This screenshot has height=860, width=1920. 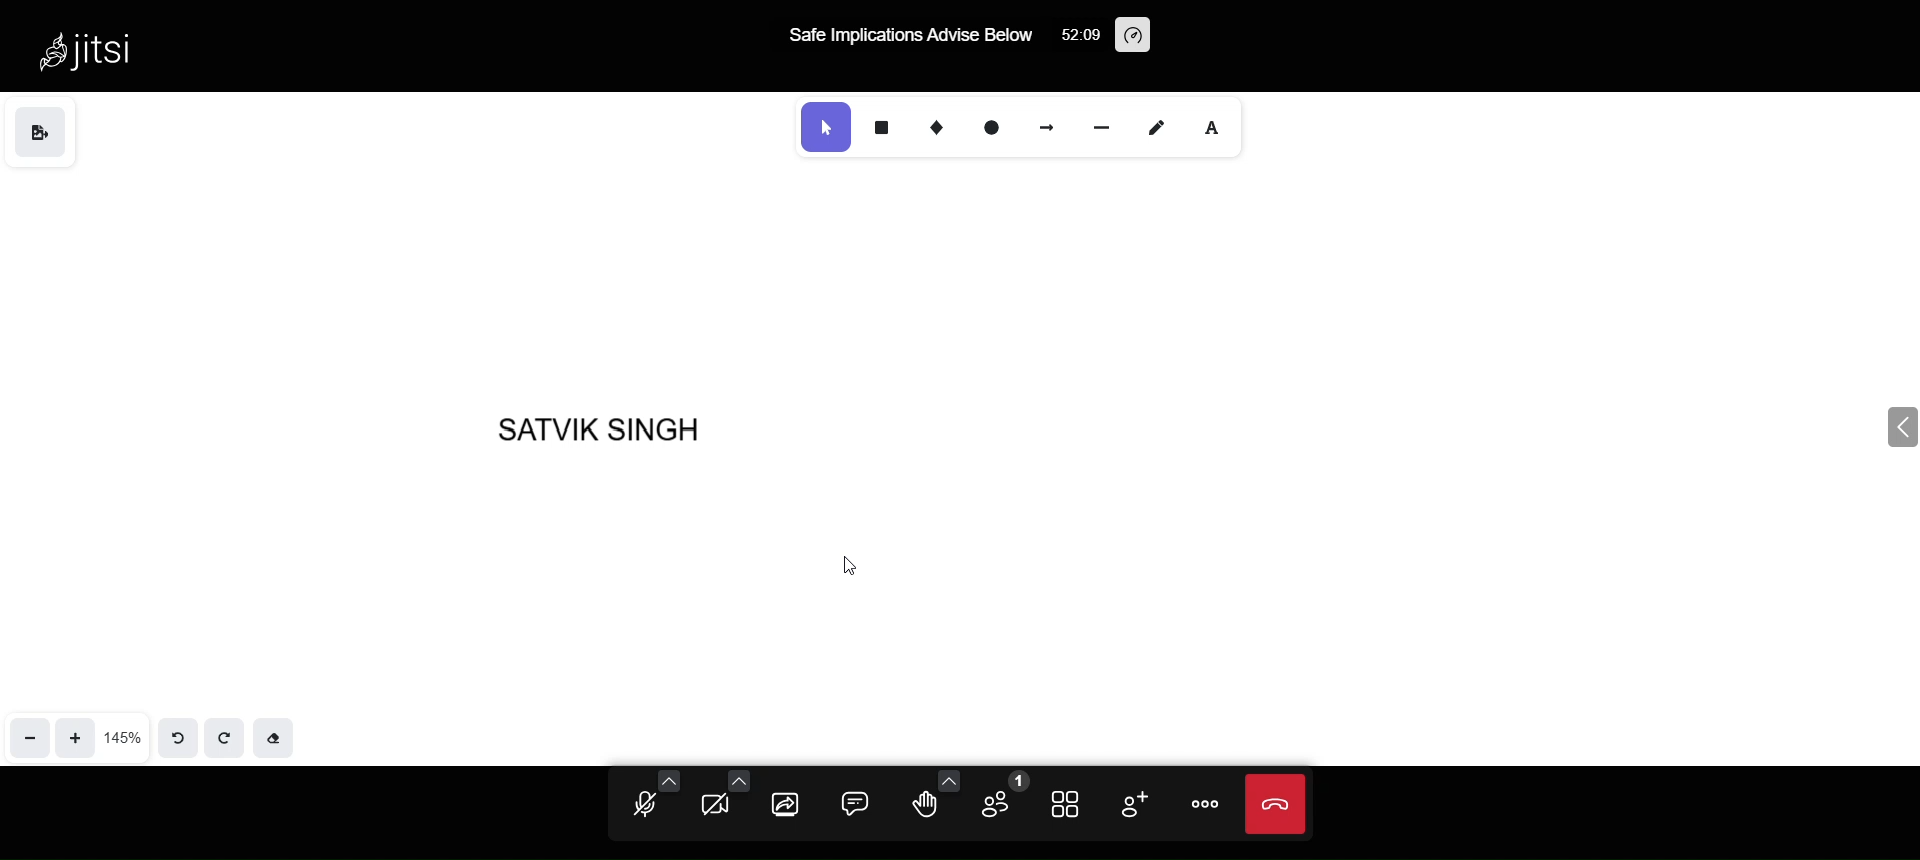 I want to click on rectangle, so click(x=889, y=128).